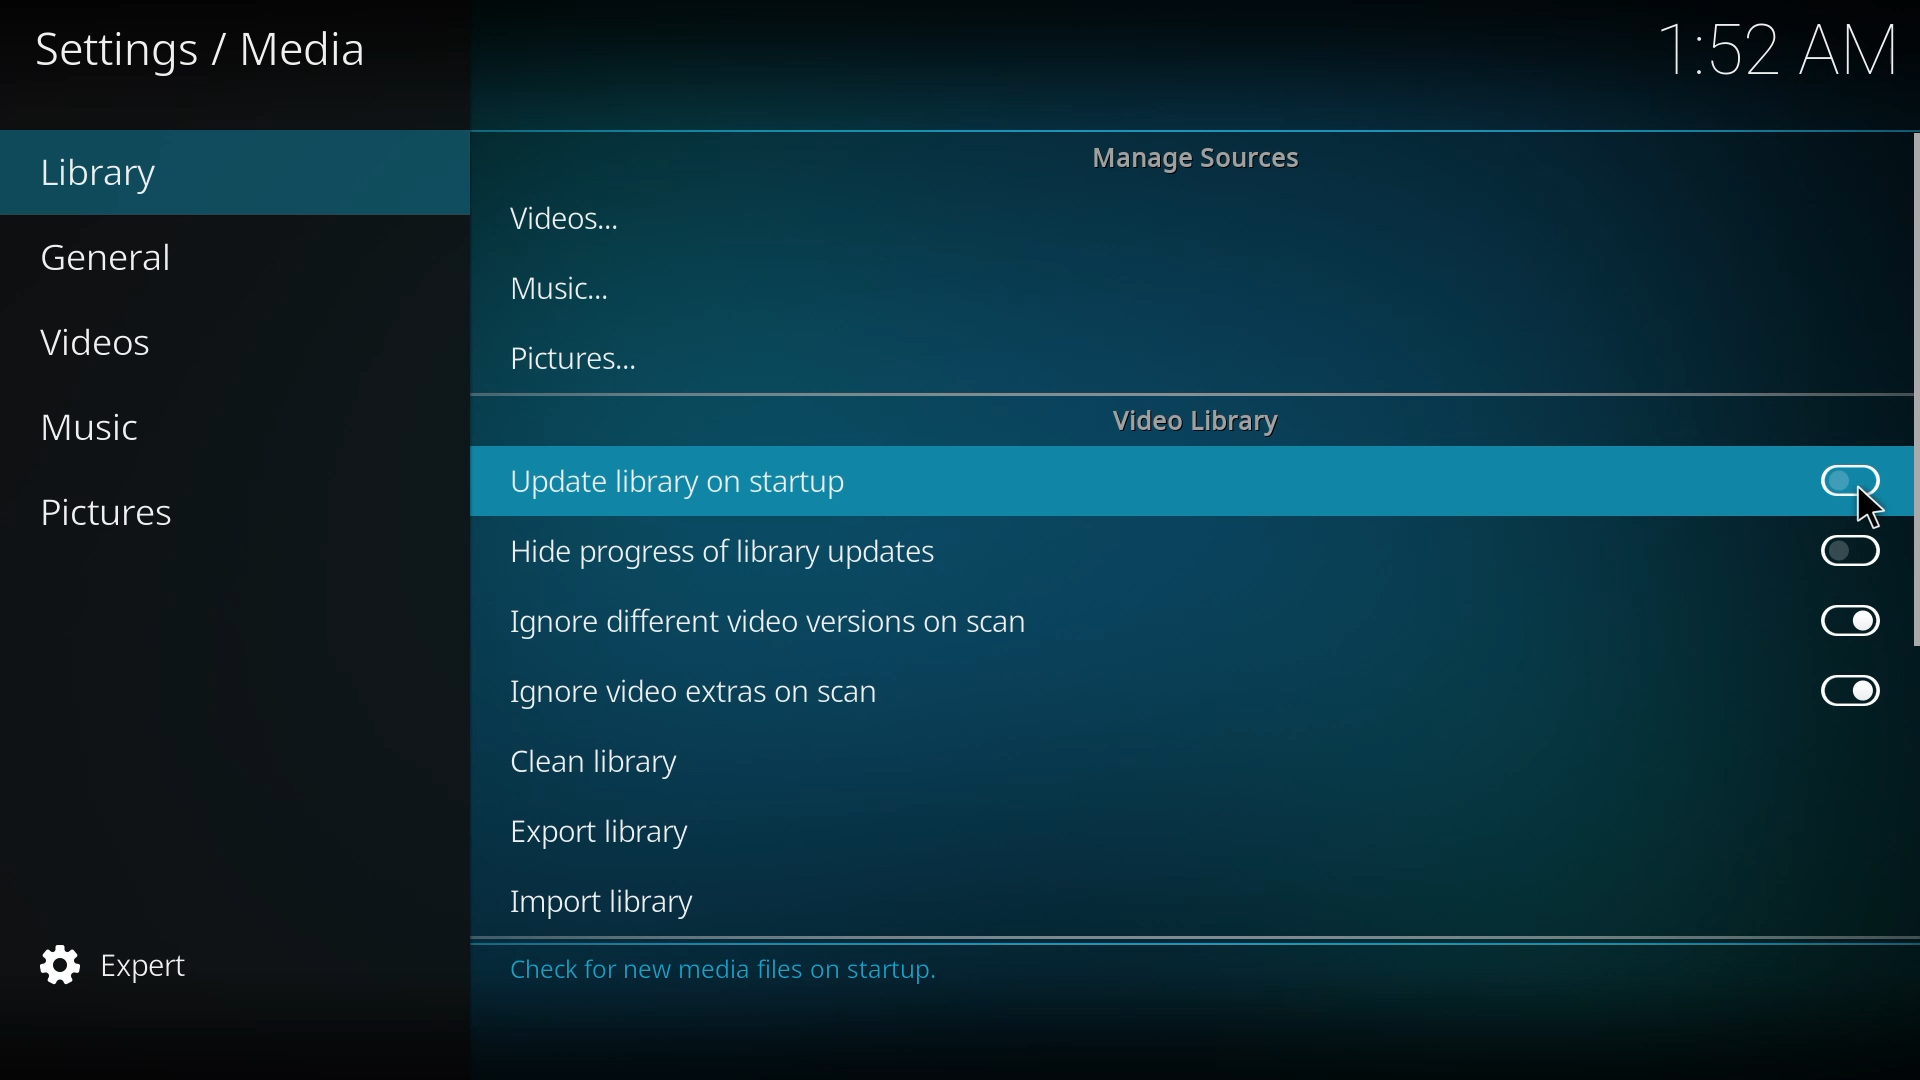 The height and width of the screenshot is (1080, 1920). I want to click on videos, so click(573, 220).